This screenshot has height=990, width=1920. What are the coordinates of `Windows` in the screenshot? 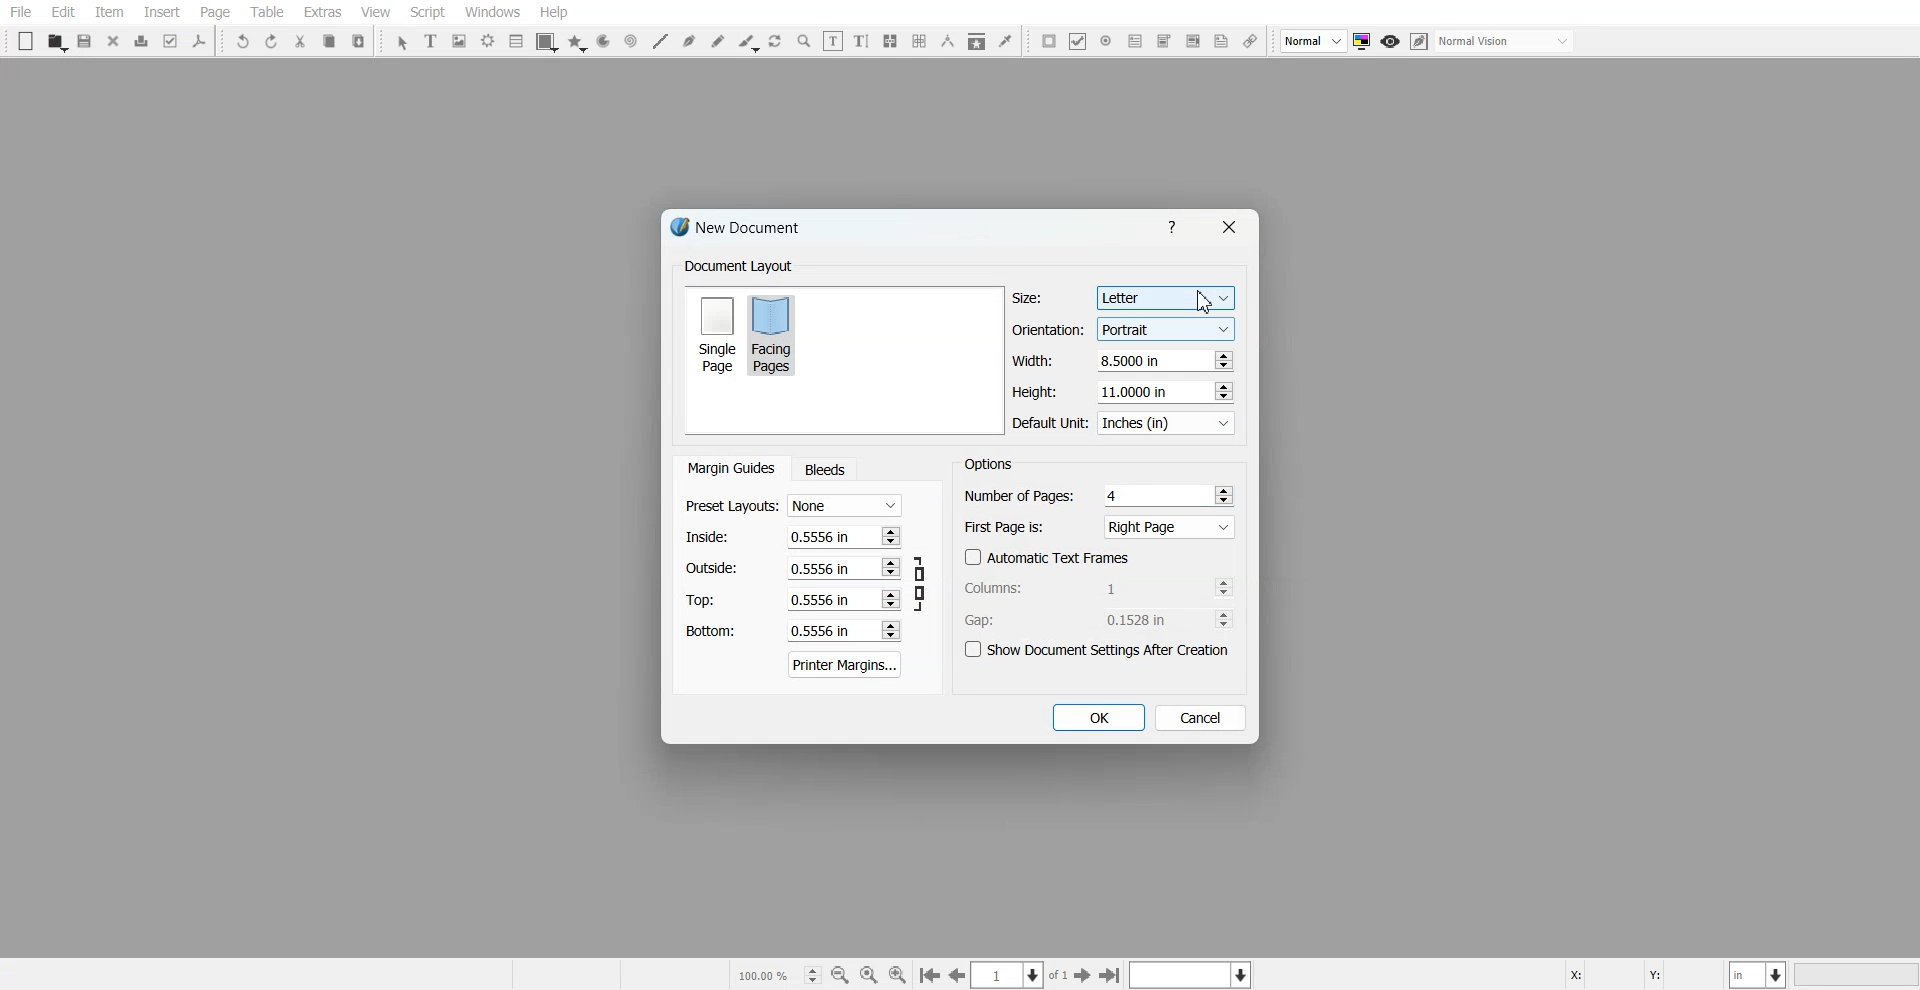 It's located at (493, 12).